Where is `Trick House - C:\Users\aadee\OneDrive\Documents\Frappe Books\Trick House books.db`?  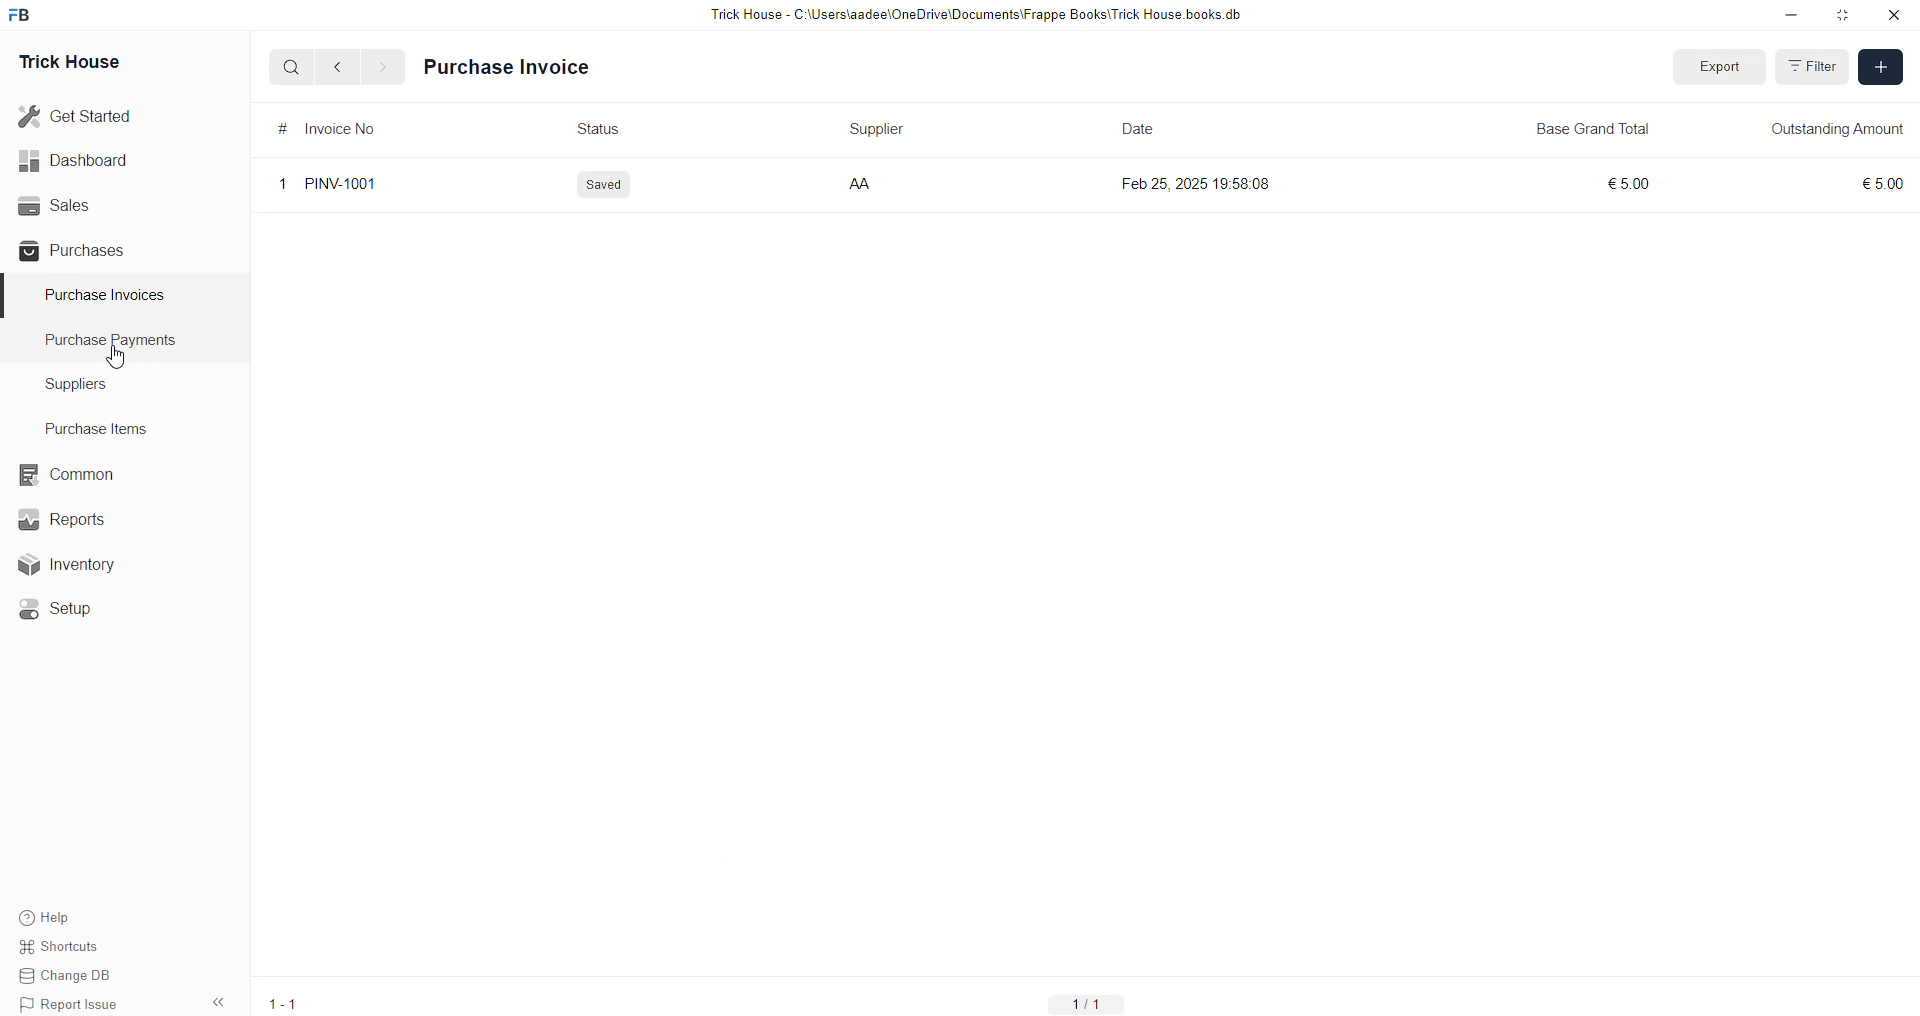 Trick House - C:\Users\aadee\OneDrive\Documents\Frappe Books\Trick House books.db is located at coordinates (980, 15).